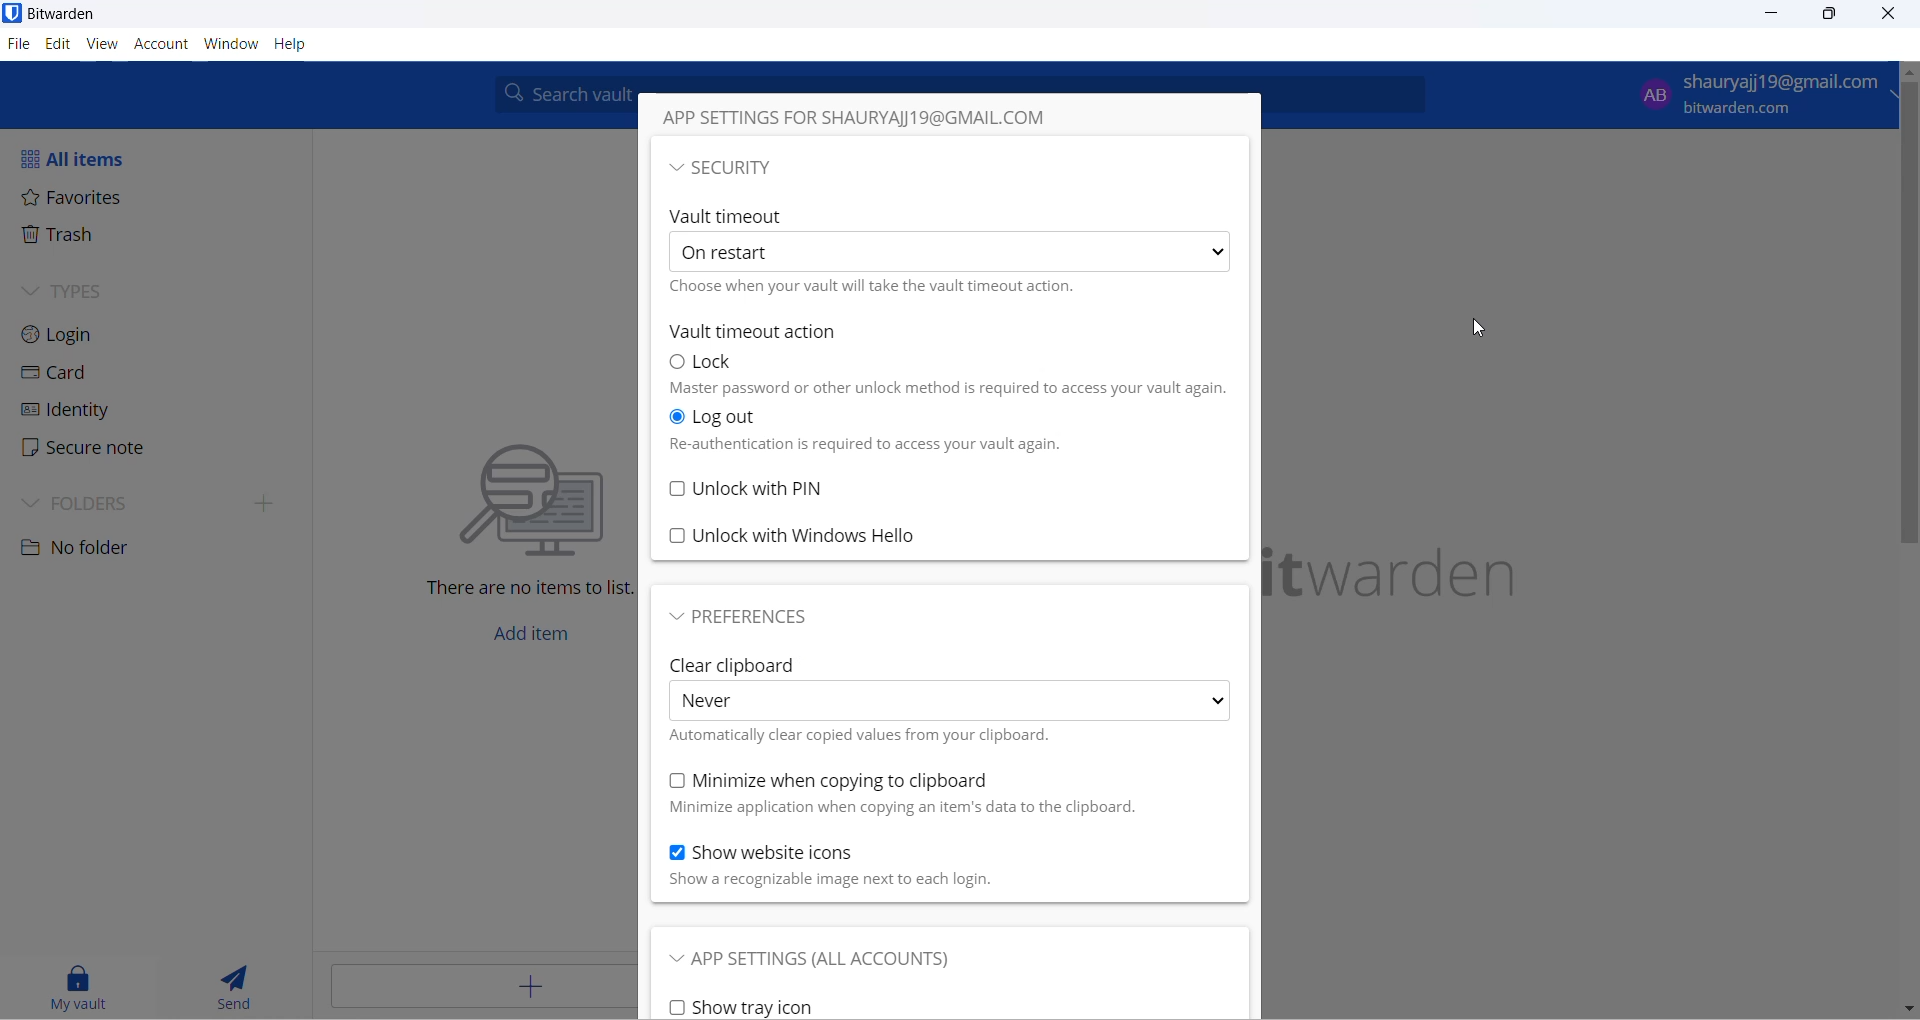 The image size is (1920, 1020). What do you see at coordinates (711, 364) in the screenshot?
I see `Lock` at bounding box center [711, 364].